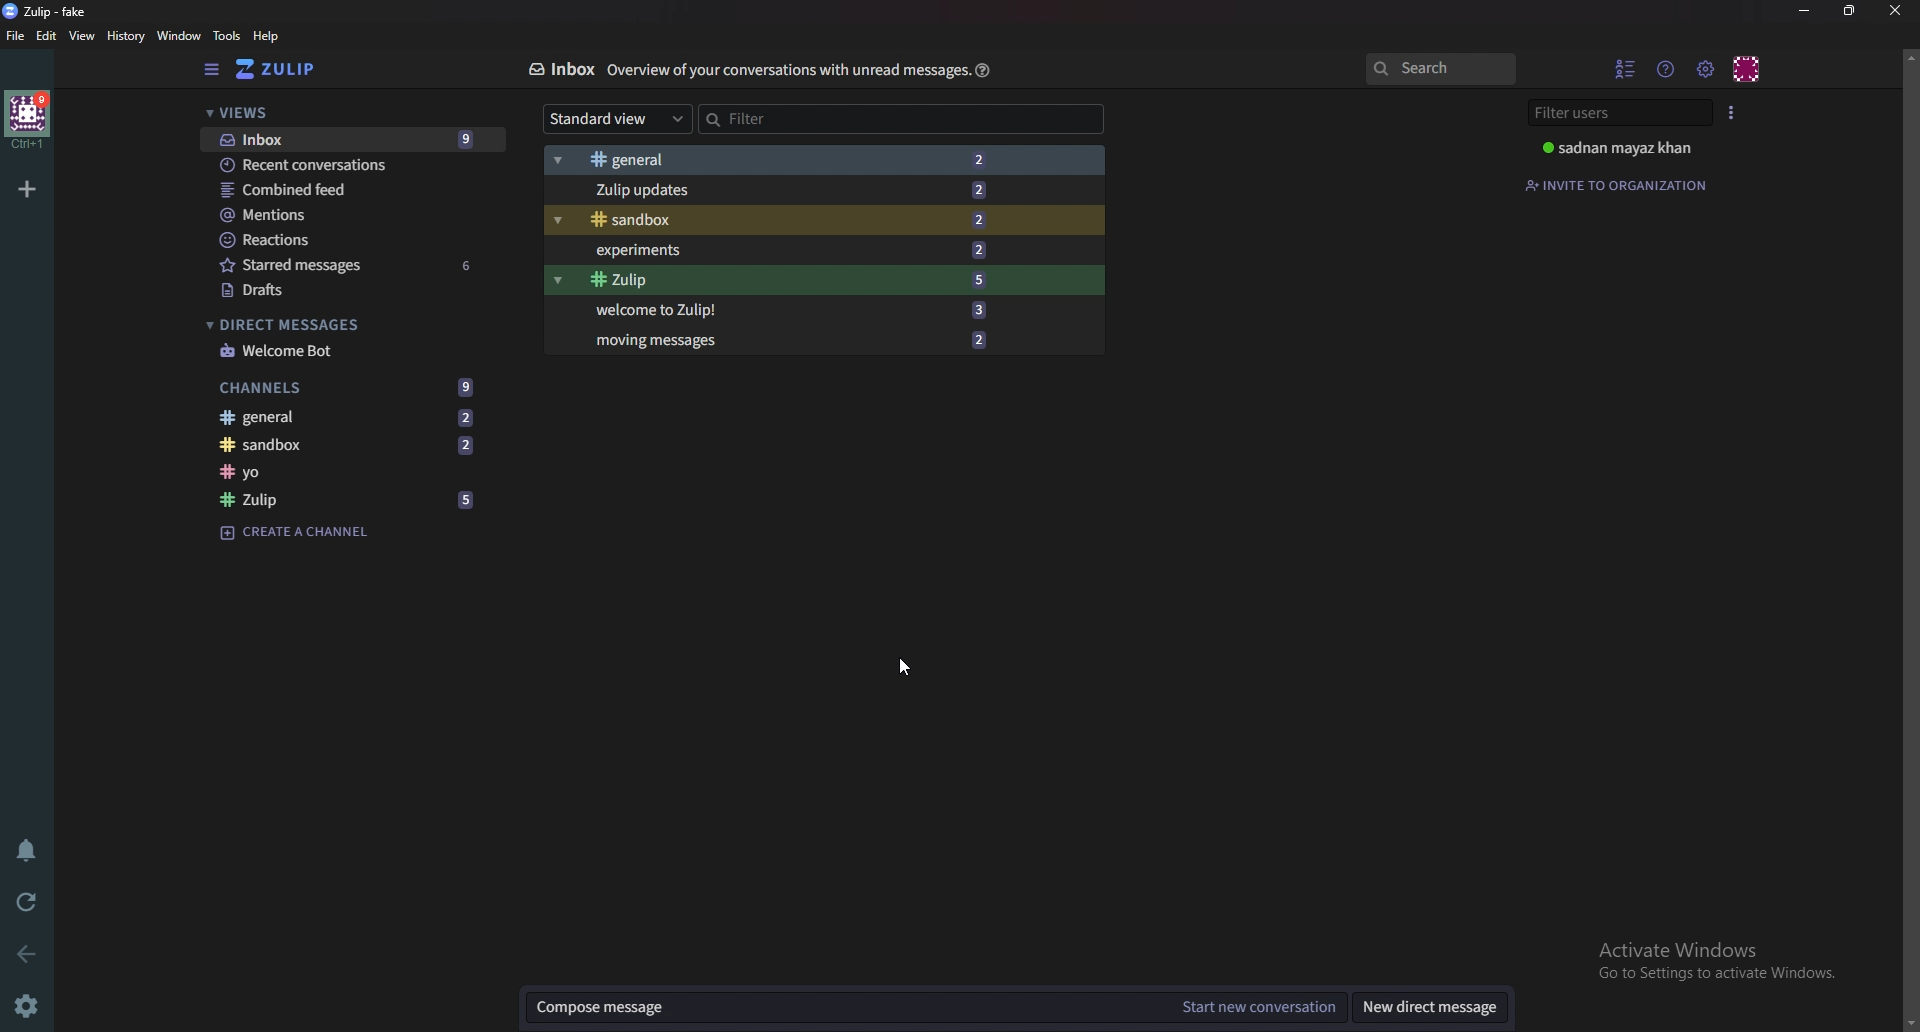 The image size is (1920, 1032). What do you see at coordinates (797, 341) in the screenshot?
I see `moving messages` at bounding box center [797, 341].